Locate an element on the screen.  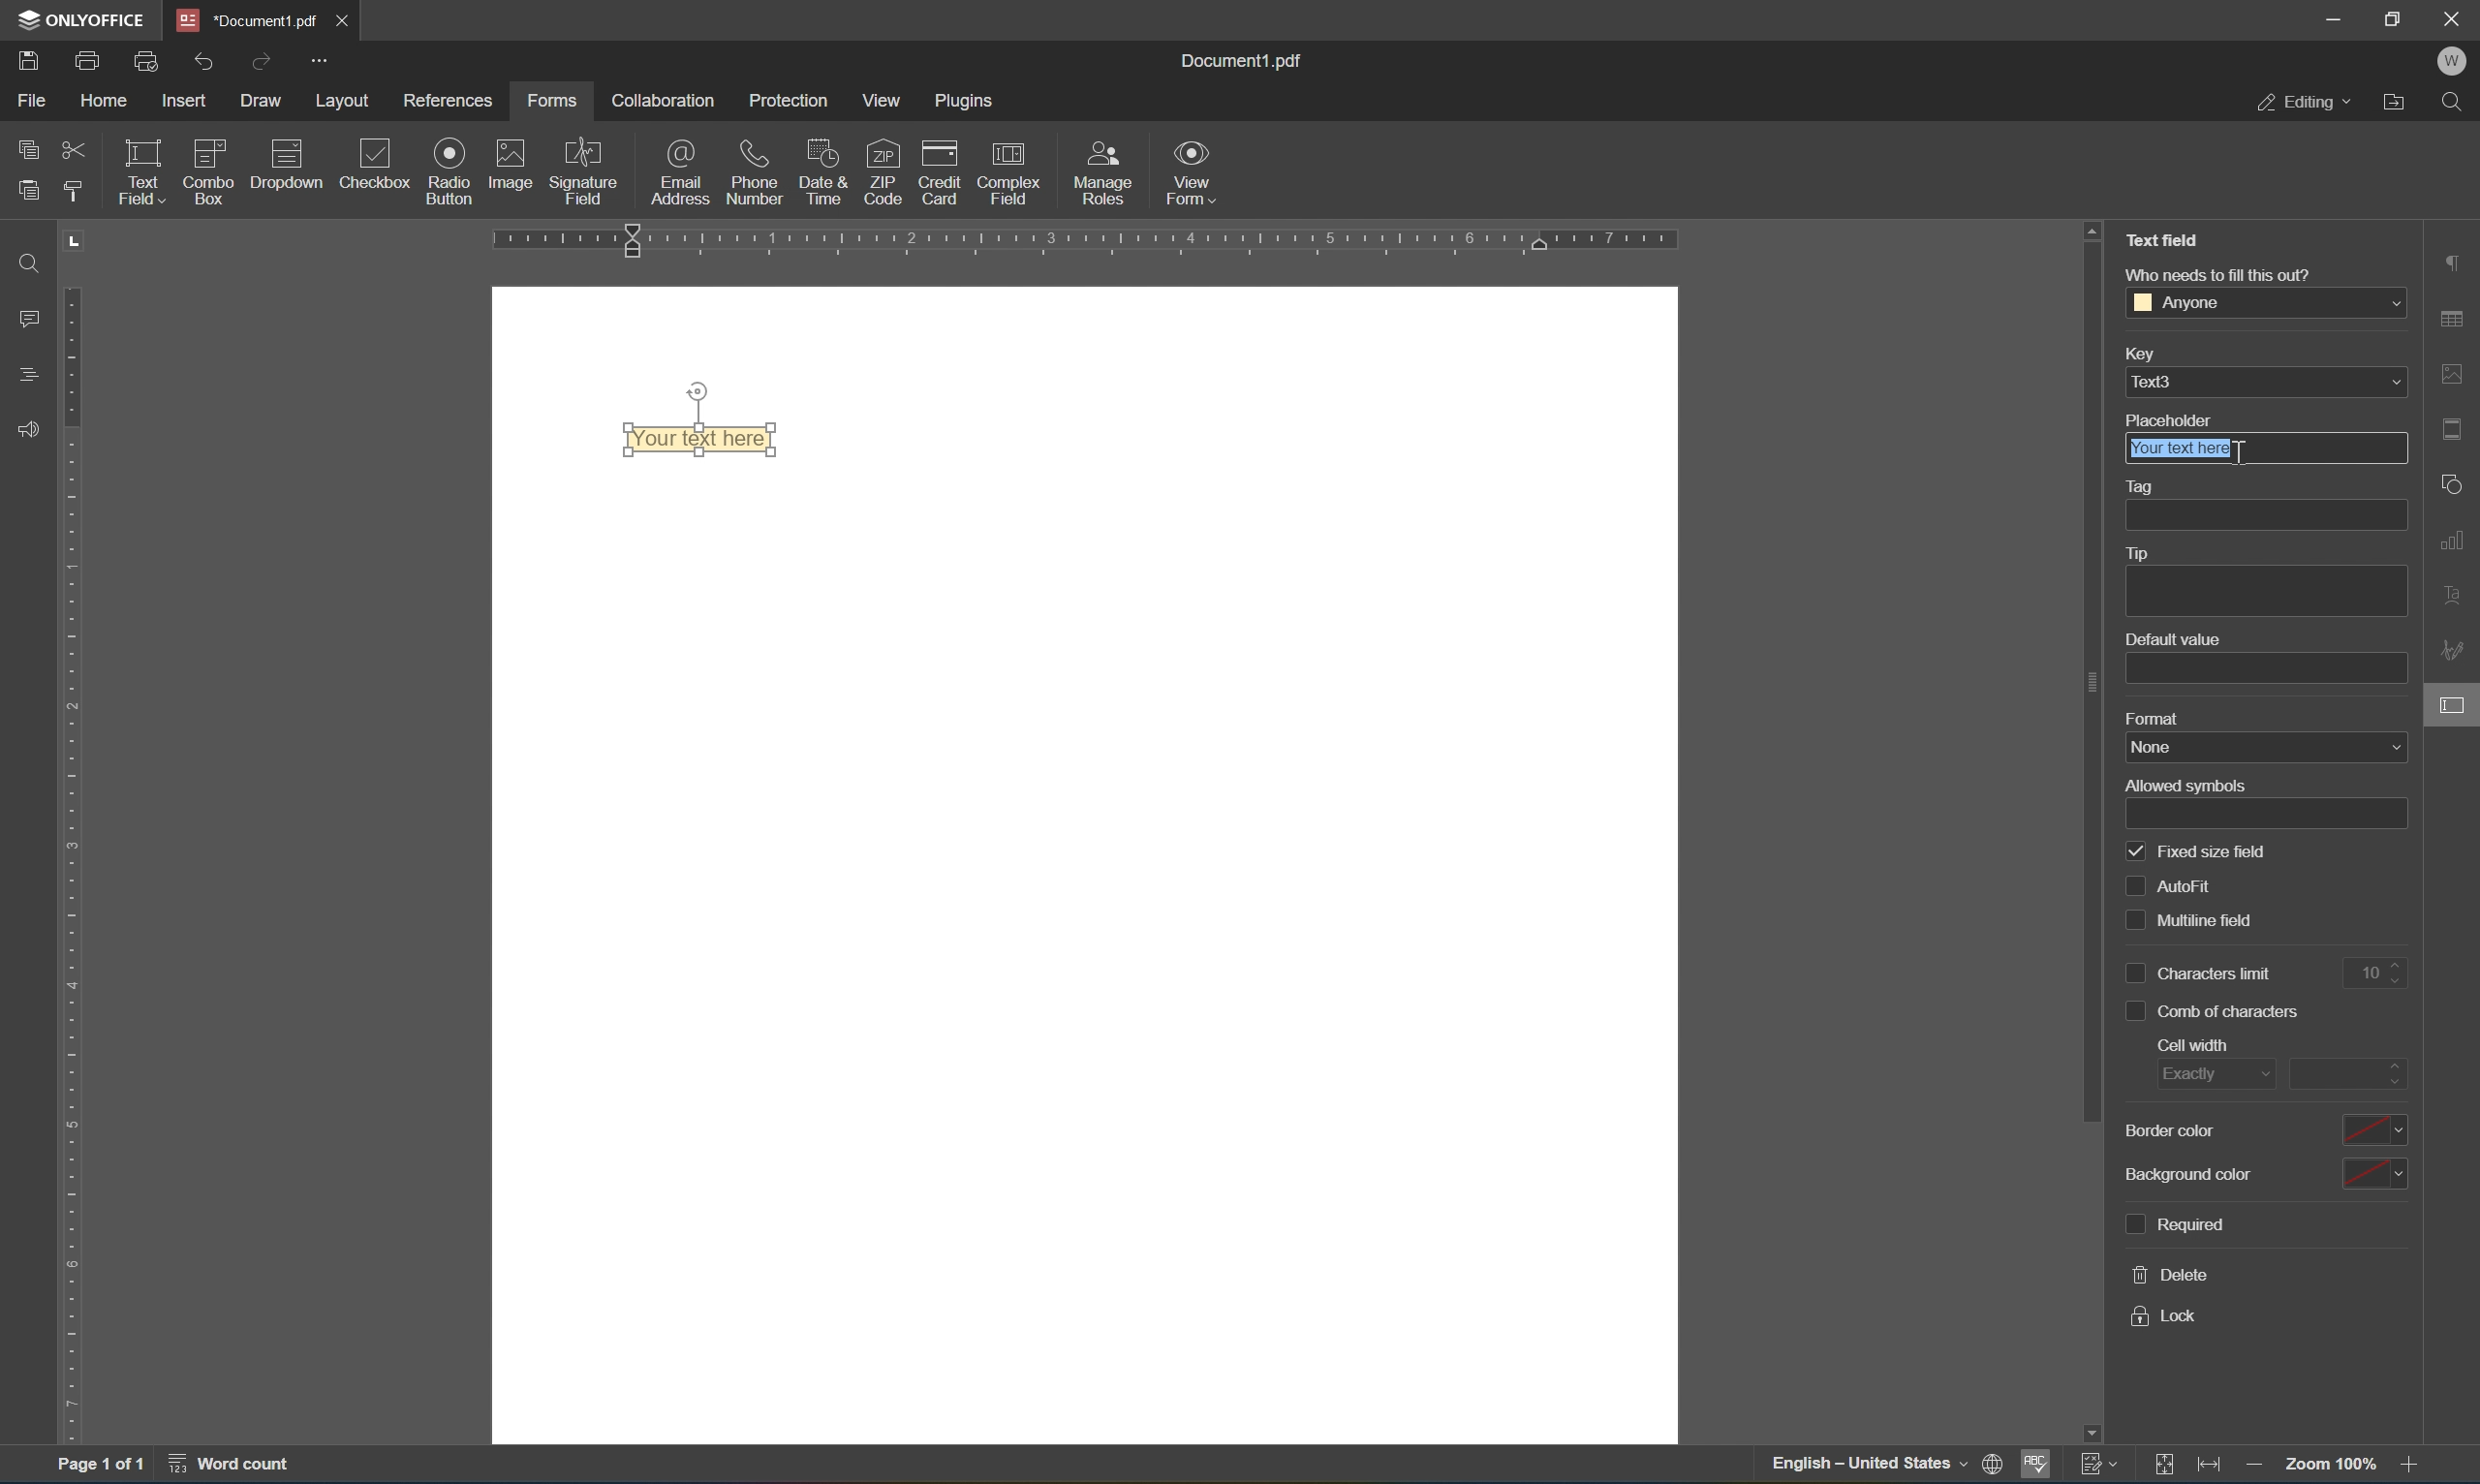
restore down is located at coordinates (2396, 18).